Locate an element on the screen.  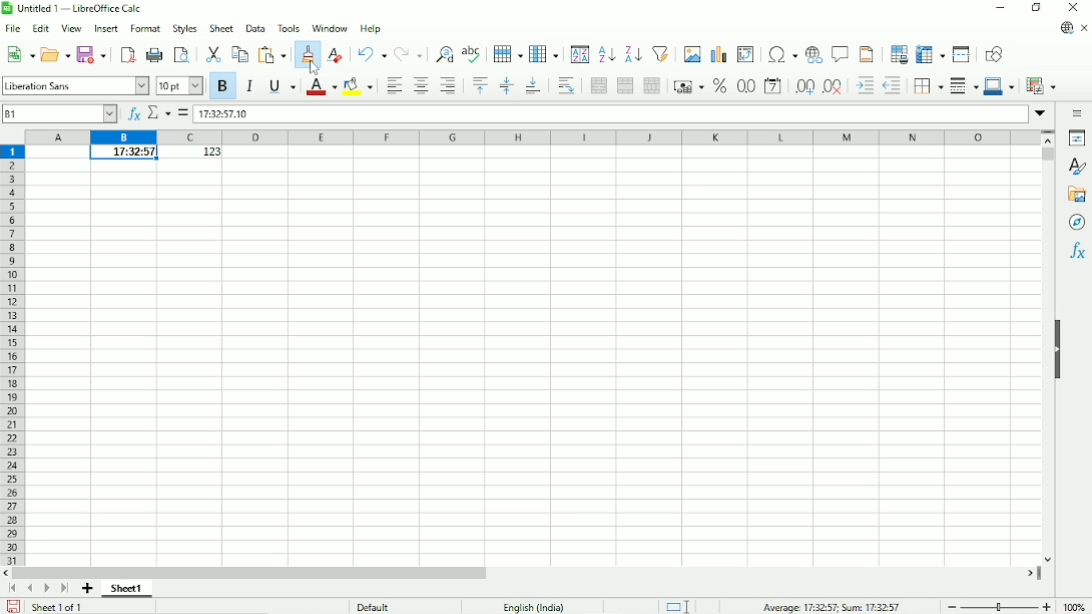
Border style is located at coordinates (963, 87).